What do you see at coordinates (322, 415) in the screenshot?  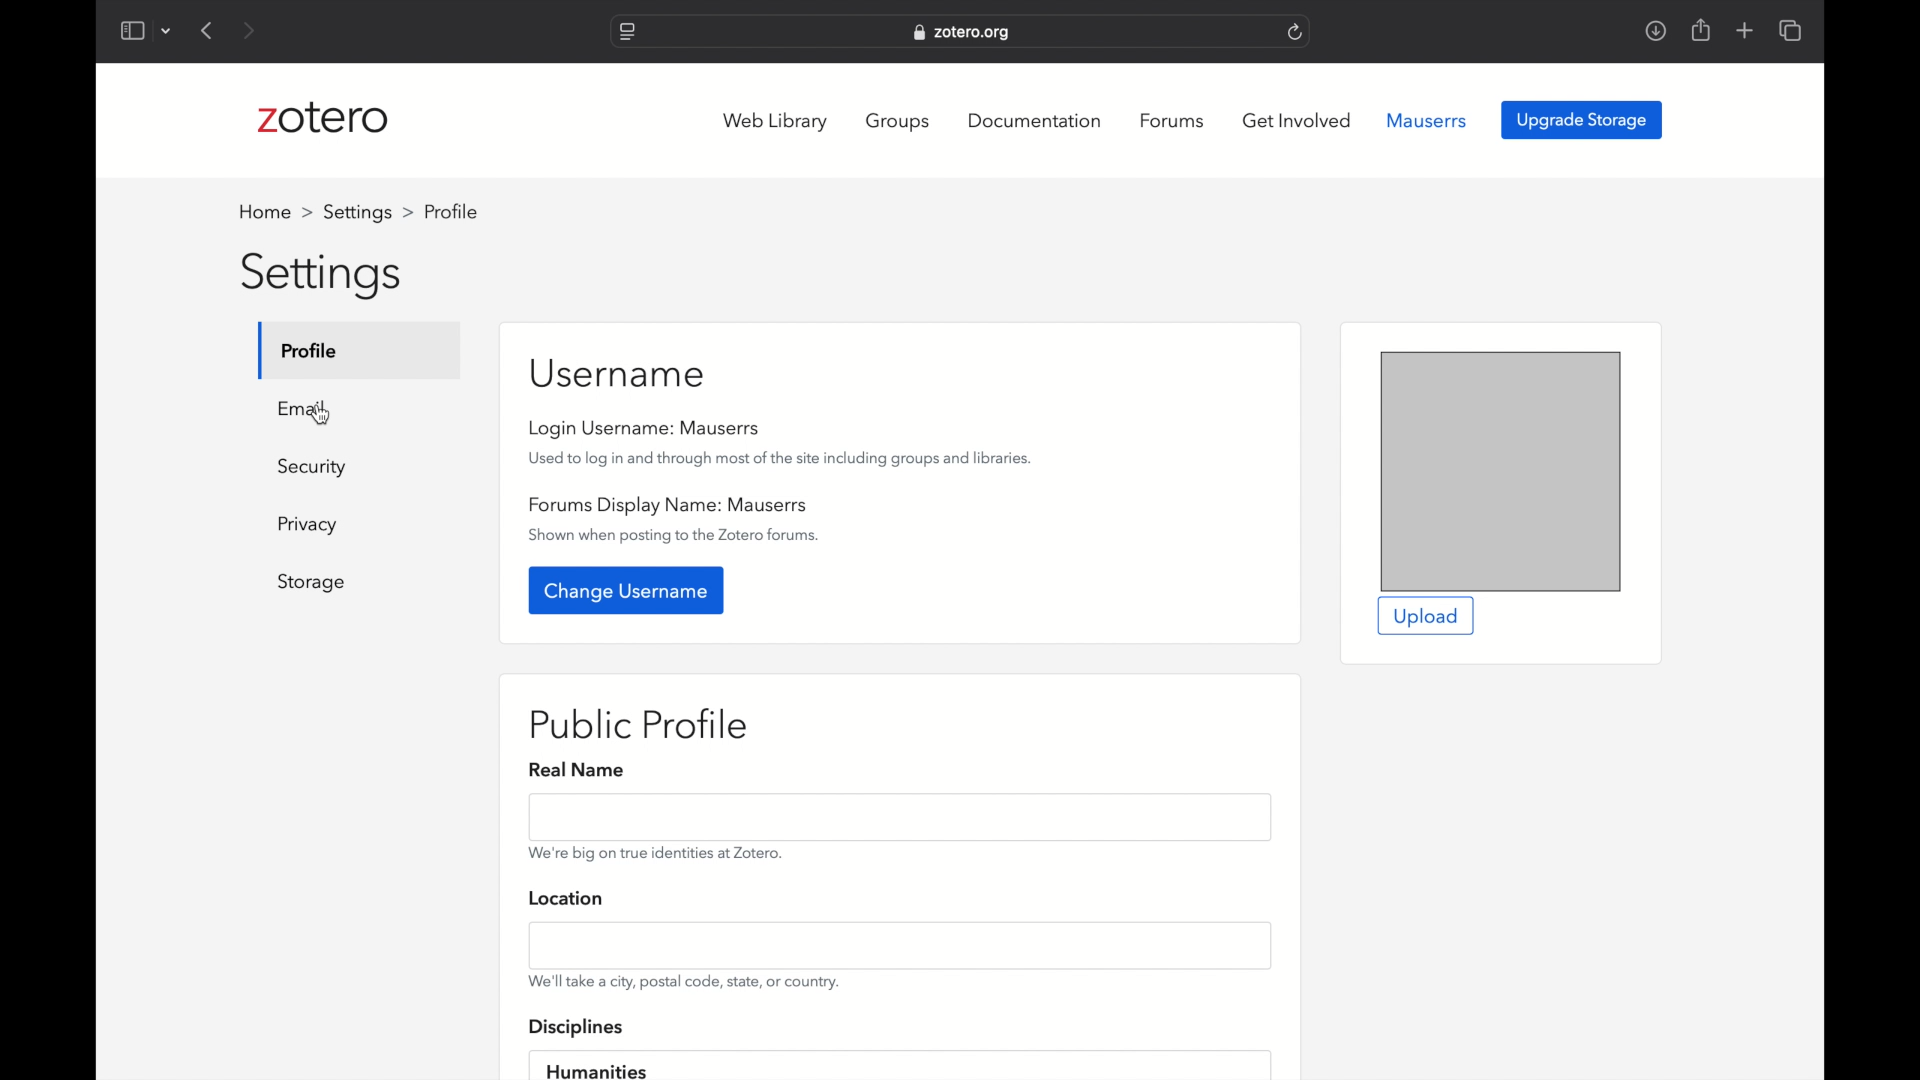 I see `cursor` at bounding box center [322, 415].